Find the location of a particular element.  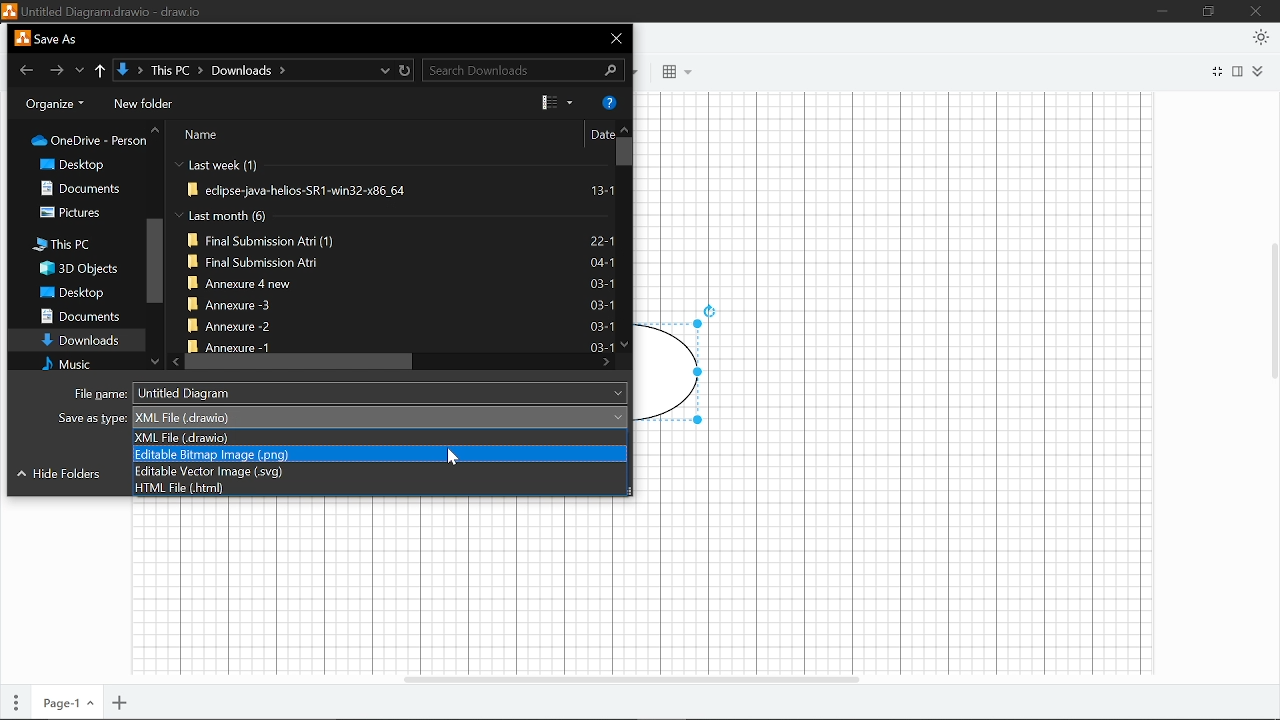

Current folder is located at coordinates (124, 70).